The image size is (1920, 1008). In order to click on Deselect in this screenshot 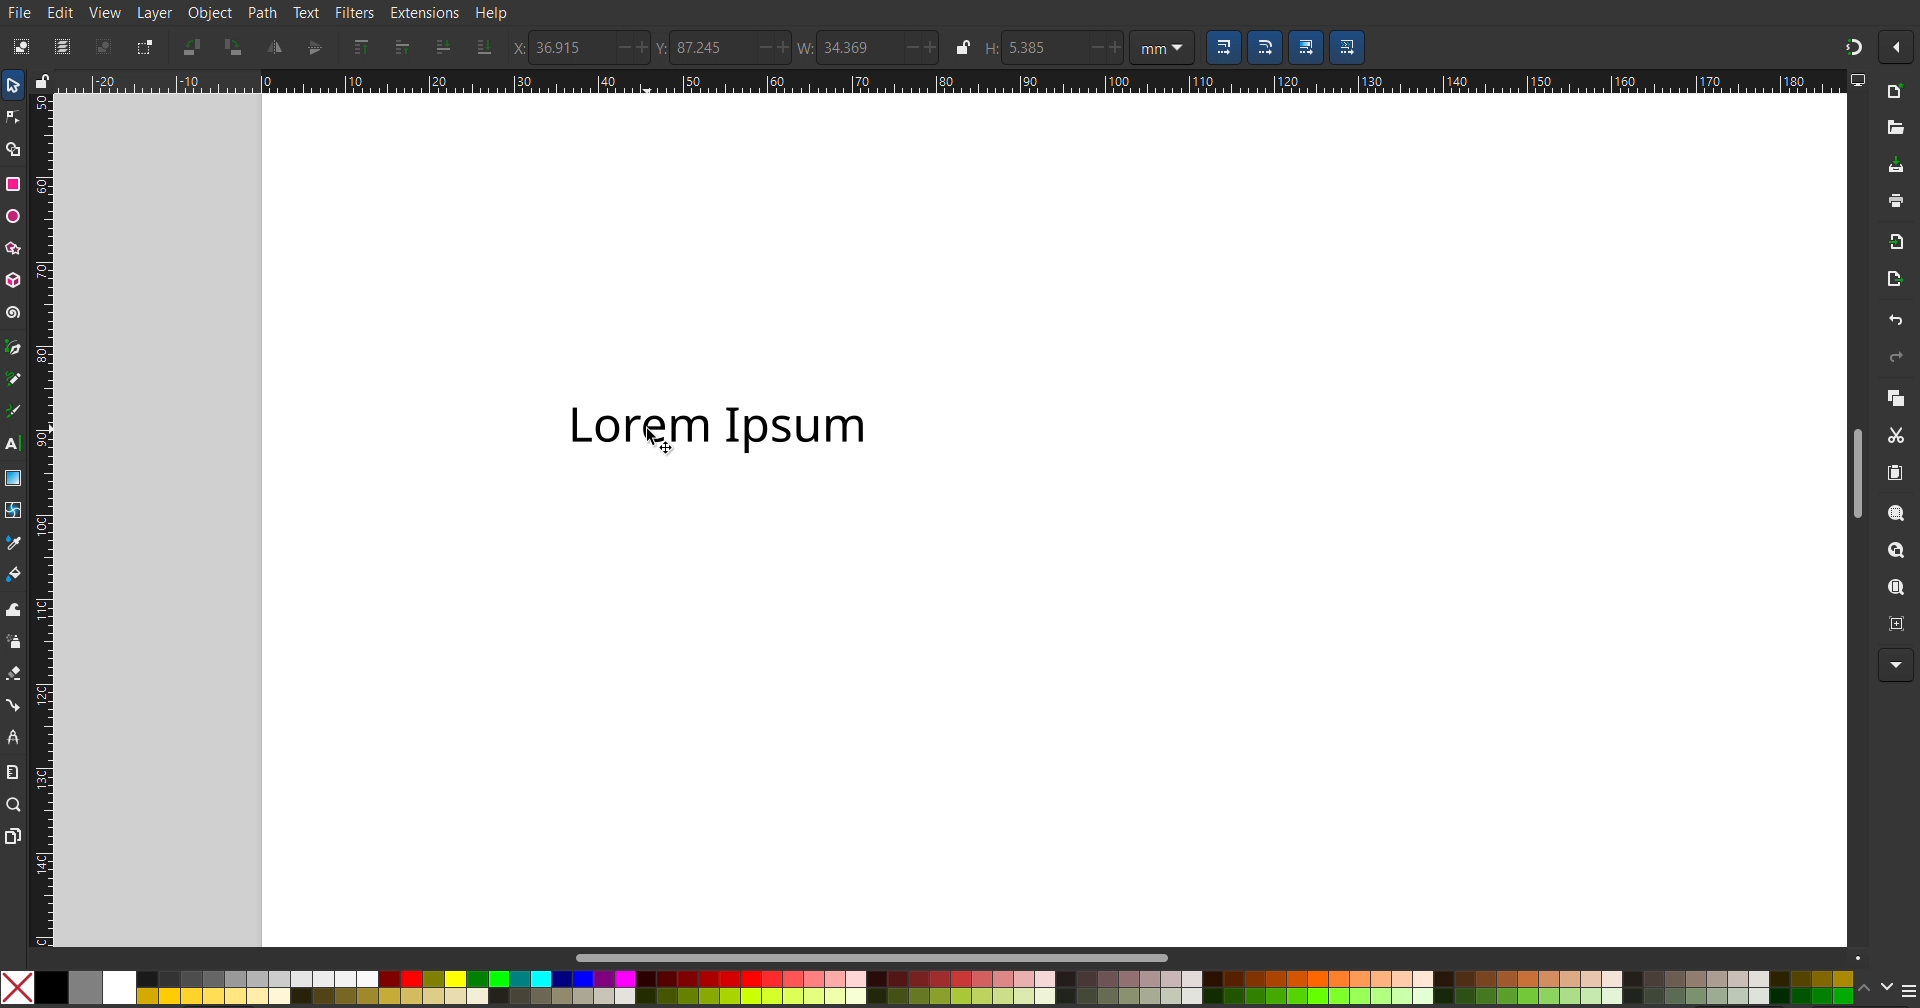, I will do `click(104, 48)`.